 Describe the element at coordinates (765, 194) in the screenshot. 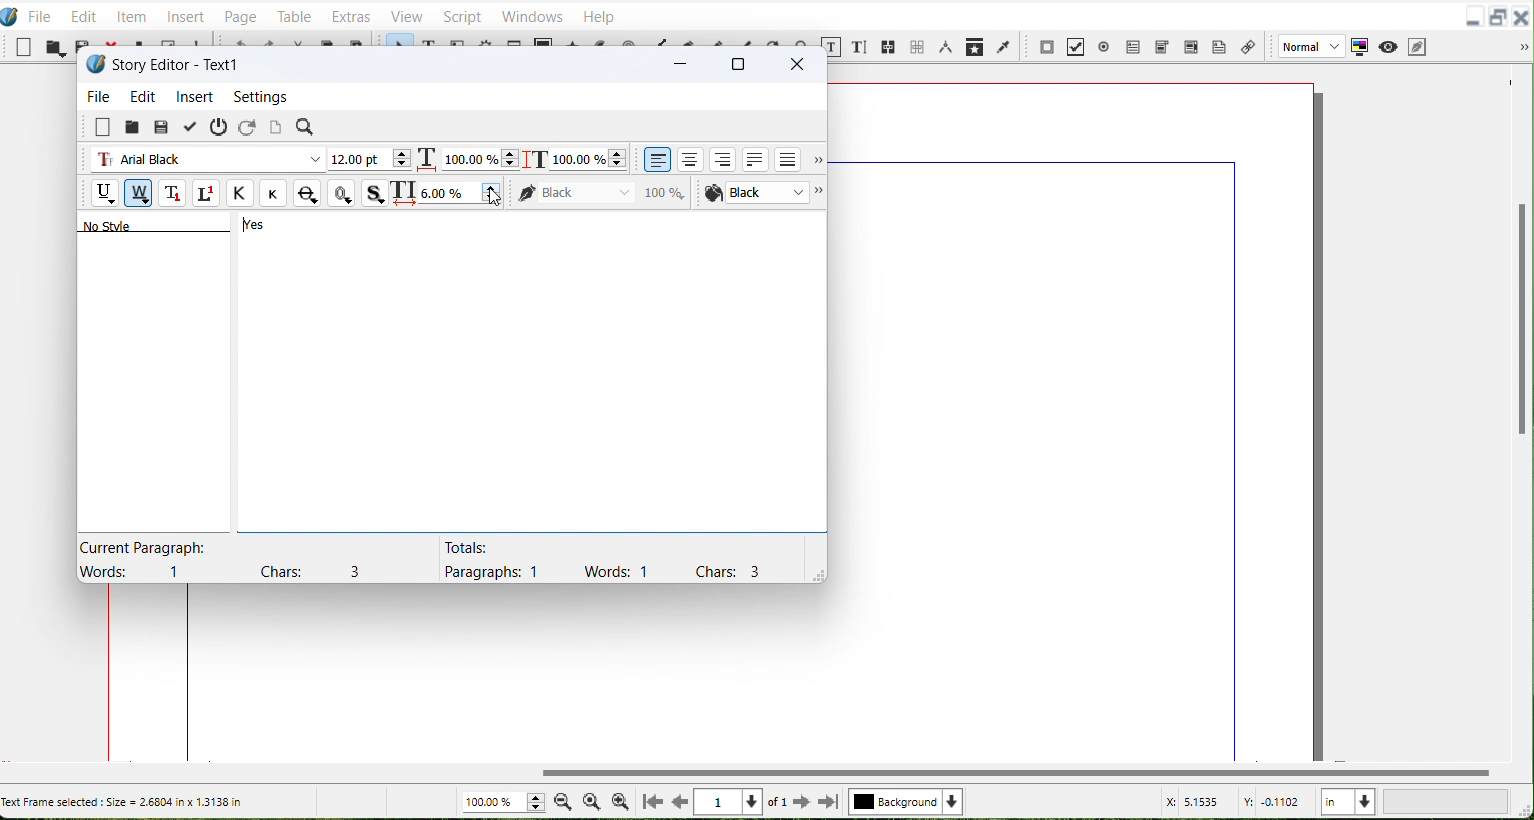

I see `Font color` at that location.